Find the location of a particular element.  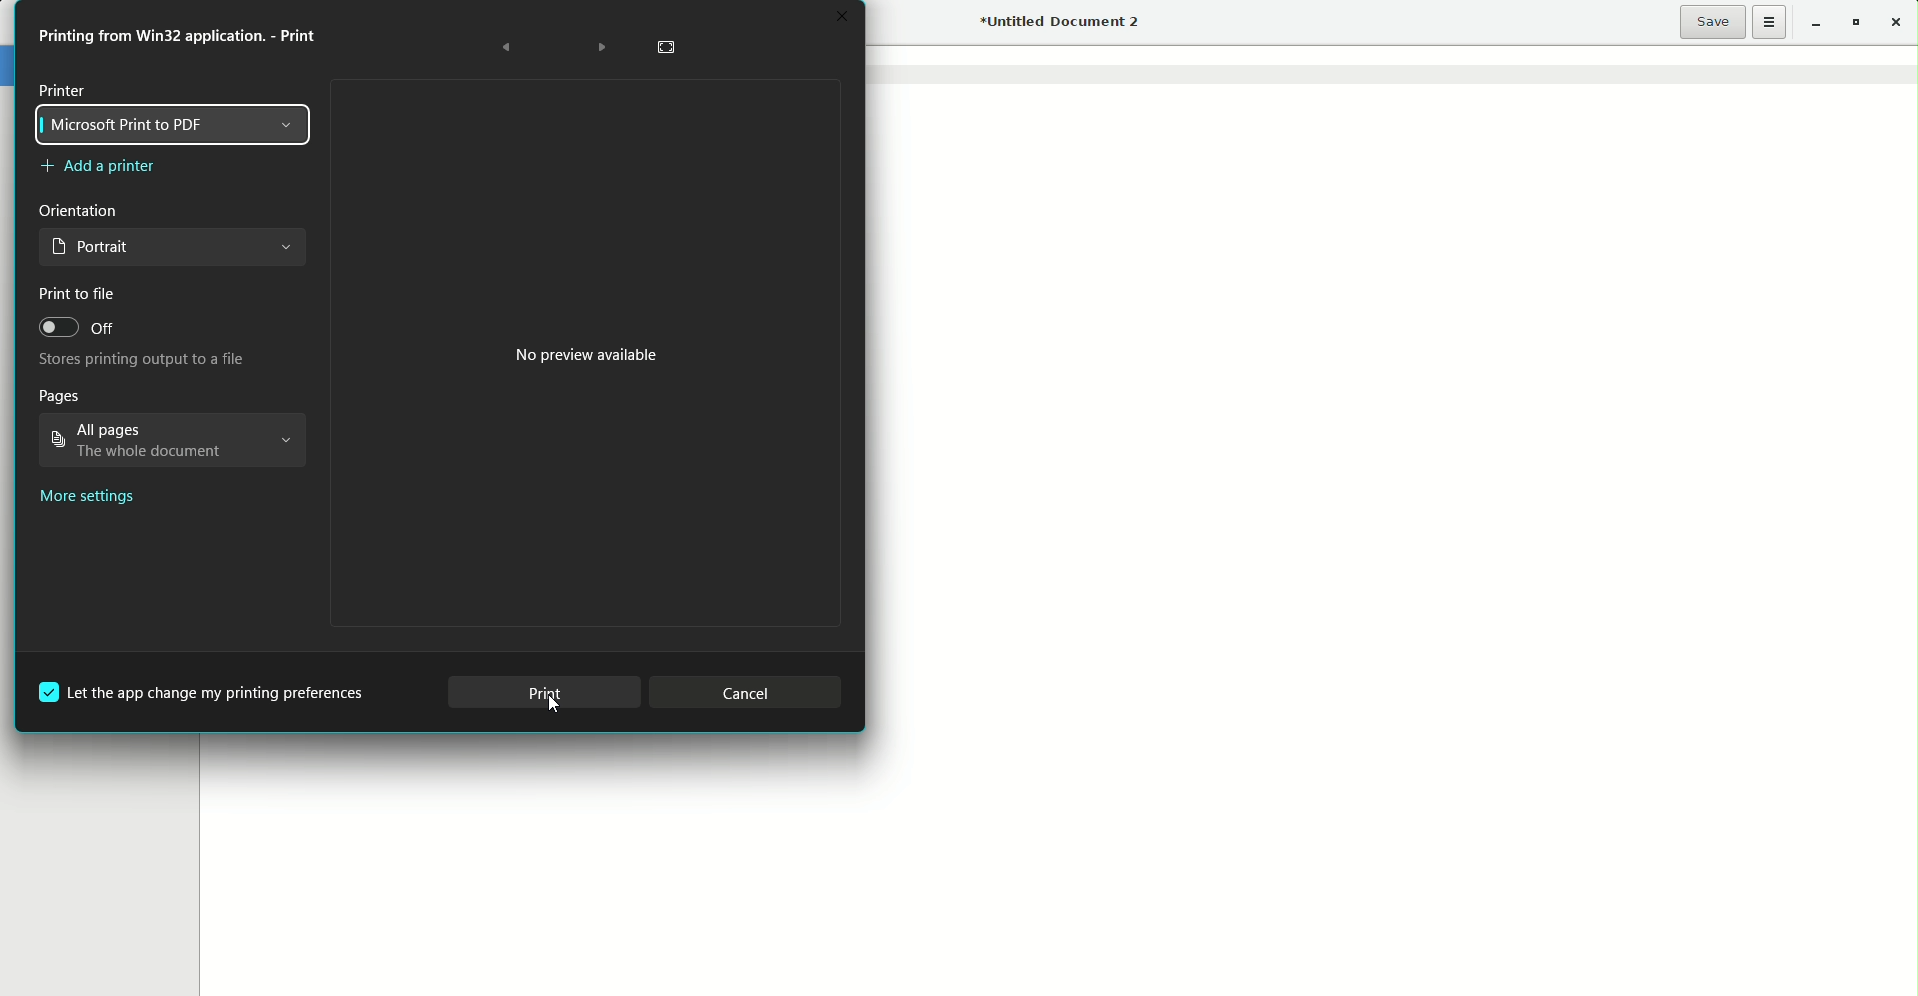

App pages is located at coordinates (172, 443).